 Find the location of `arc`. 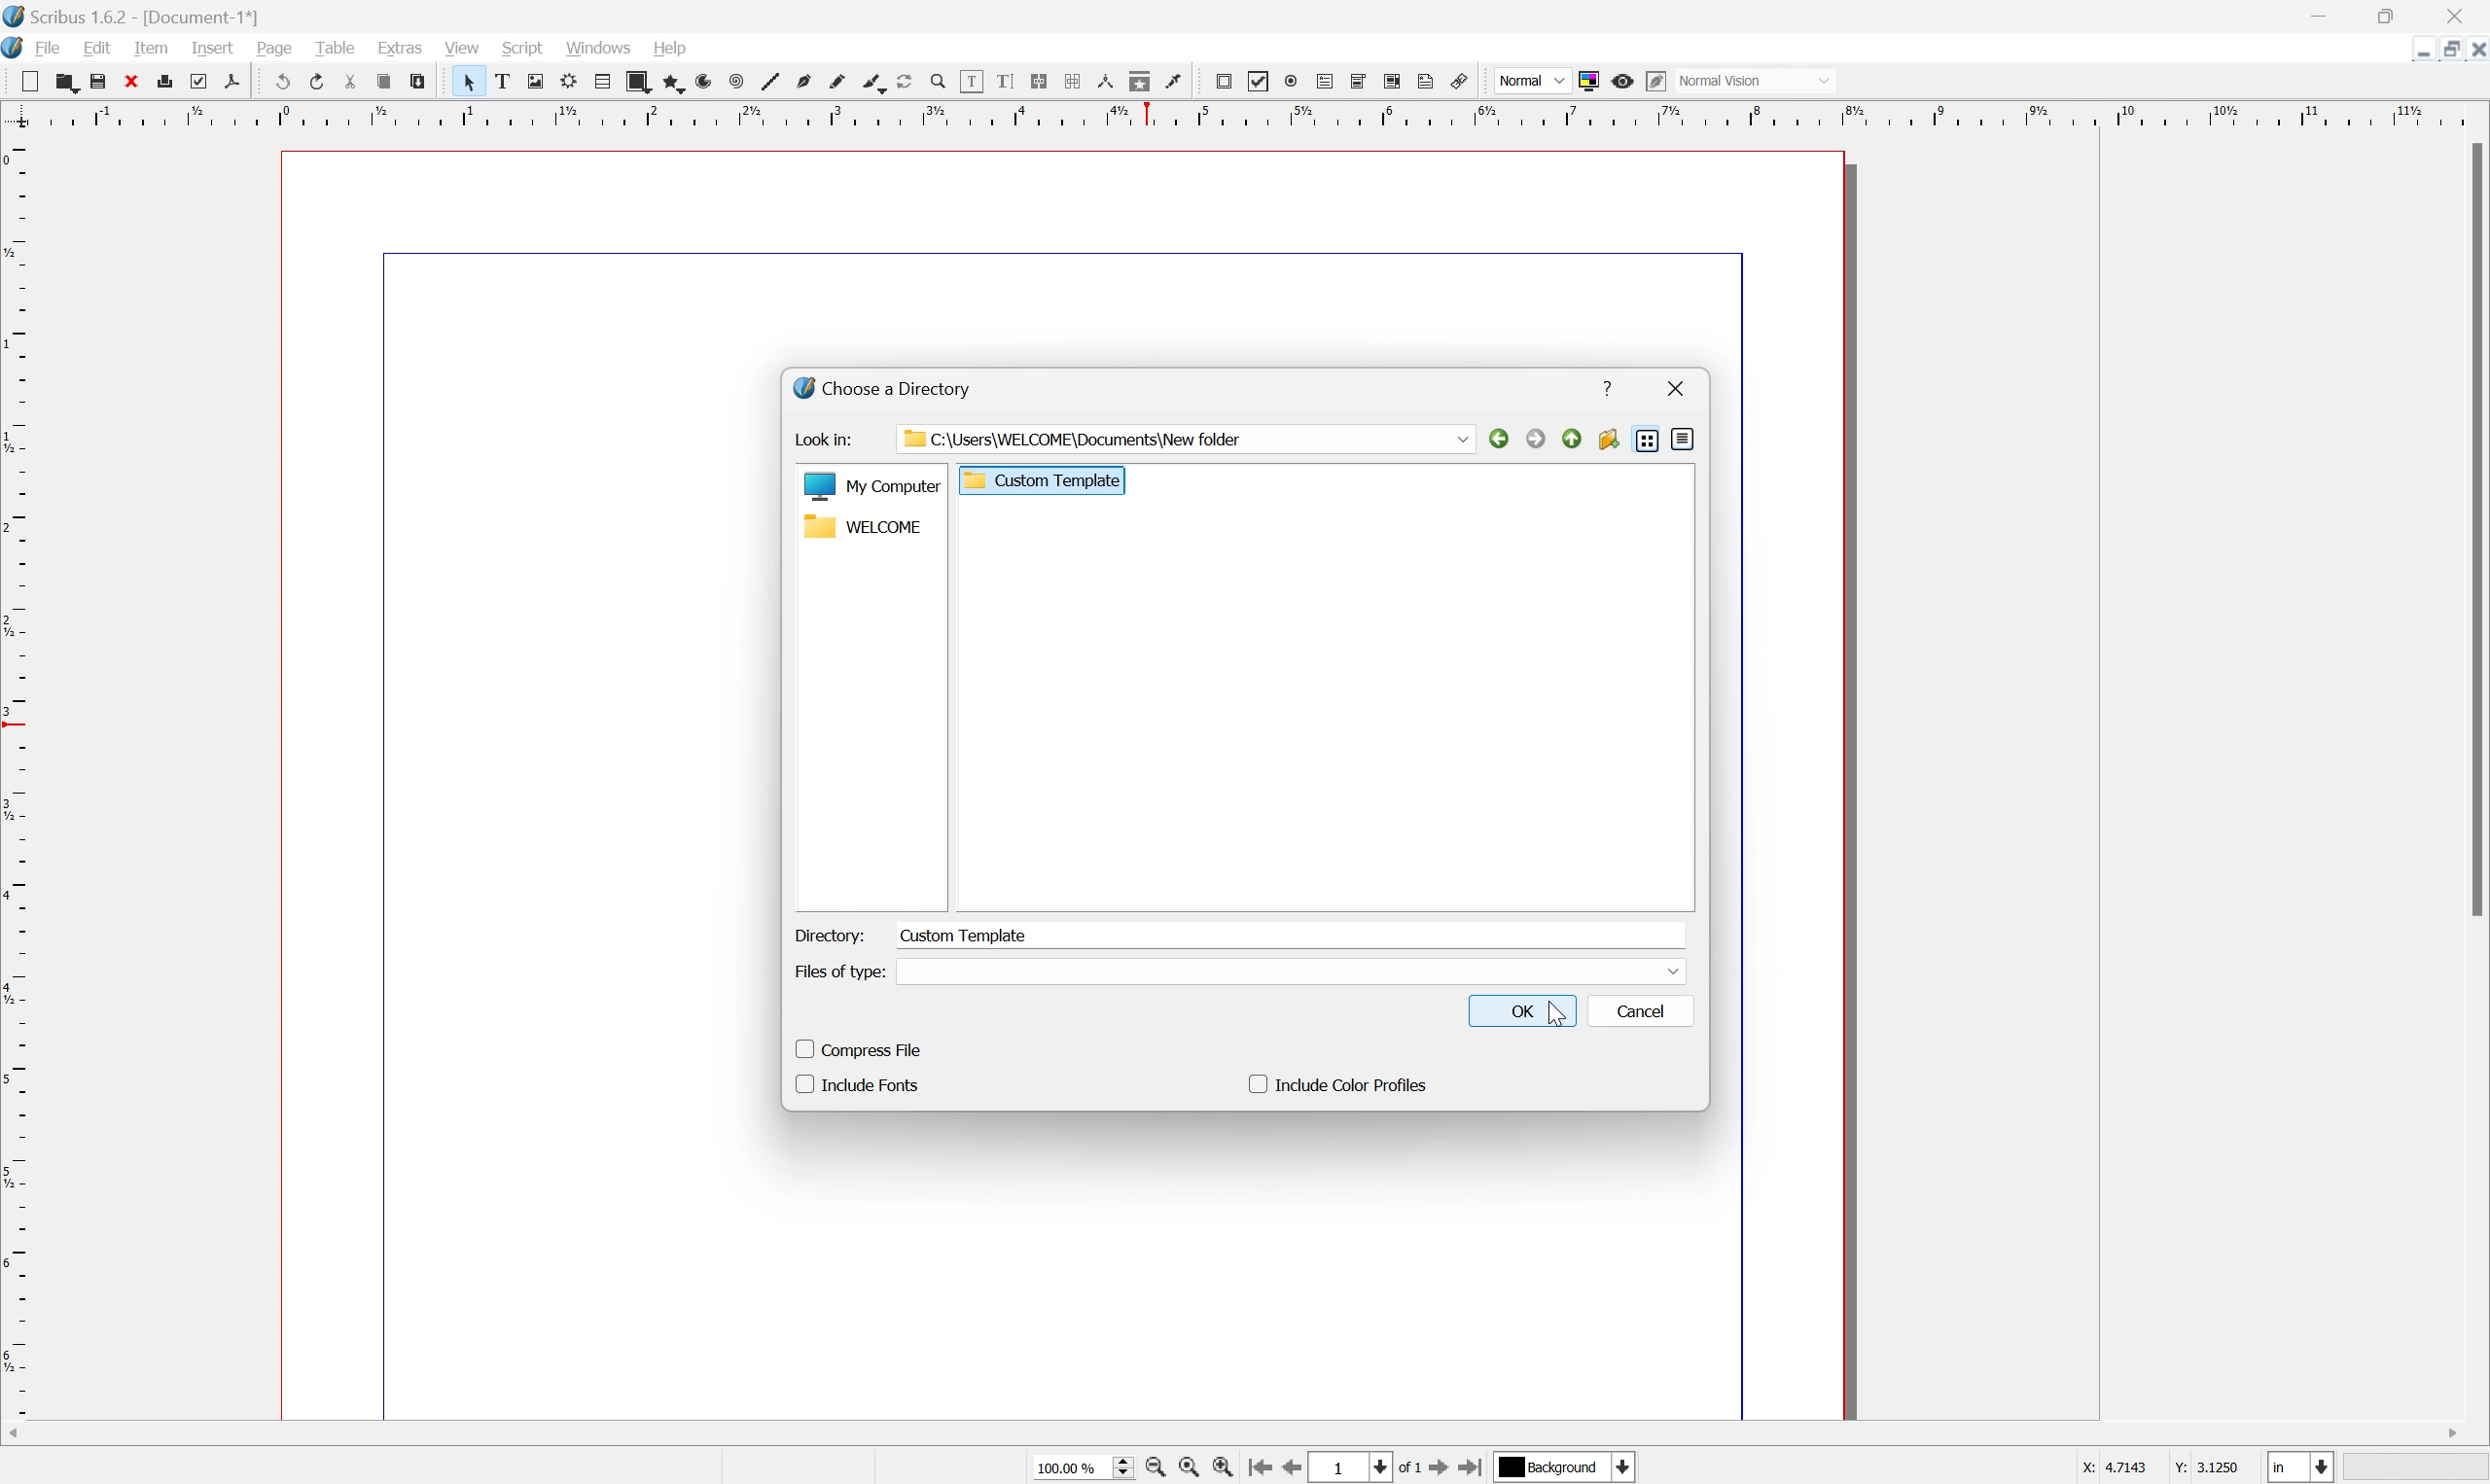

arc is located at coordinates (698, 80).